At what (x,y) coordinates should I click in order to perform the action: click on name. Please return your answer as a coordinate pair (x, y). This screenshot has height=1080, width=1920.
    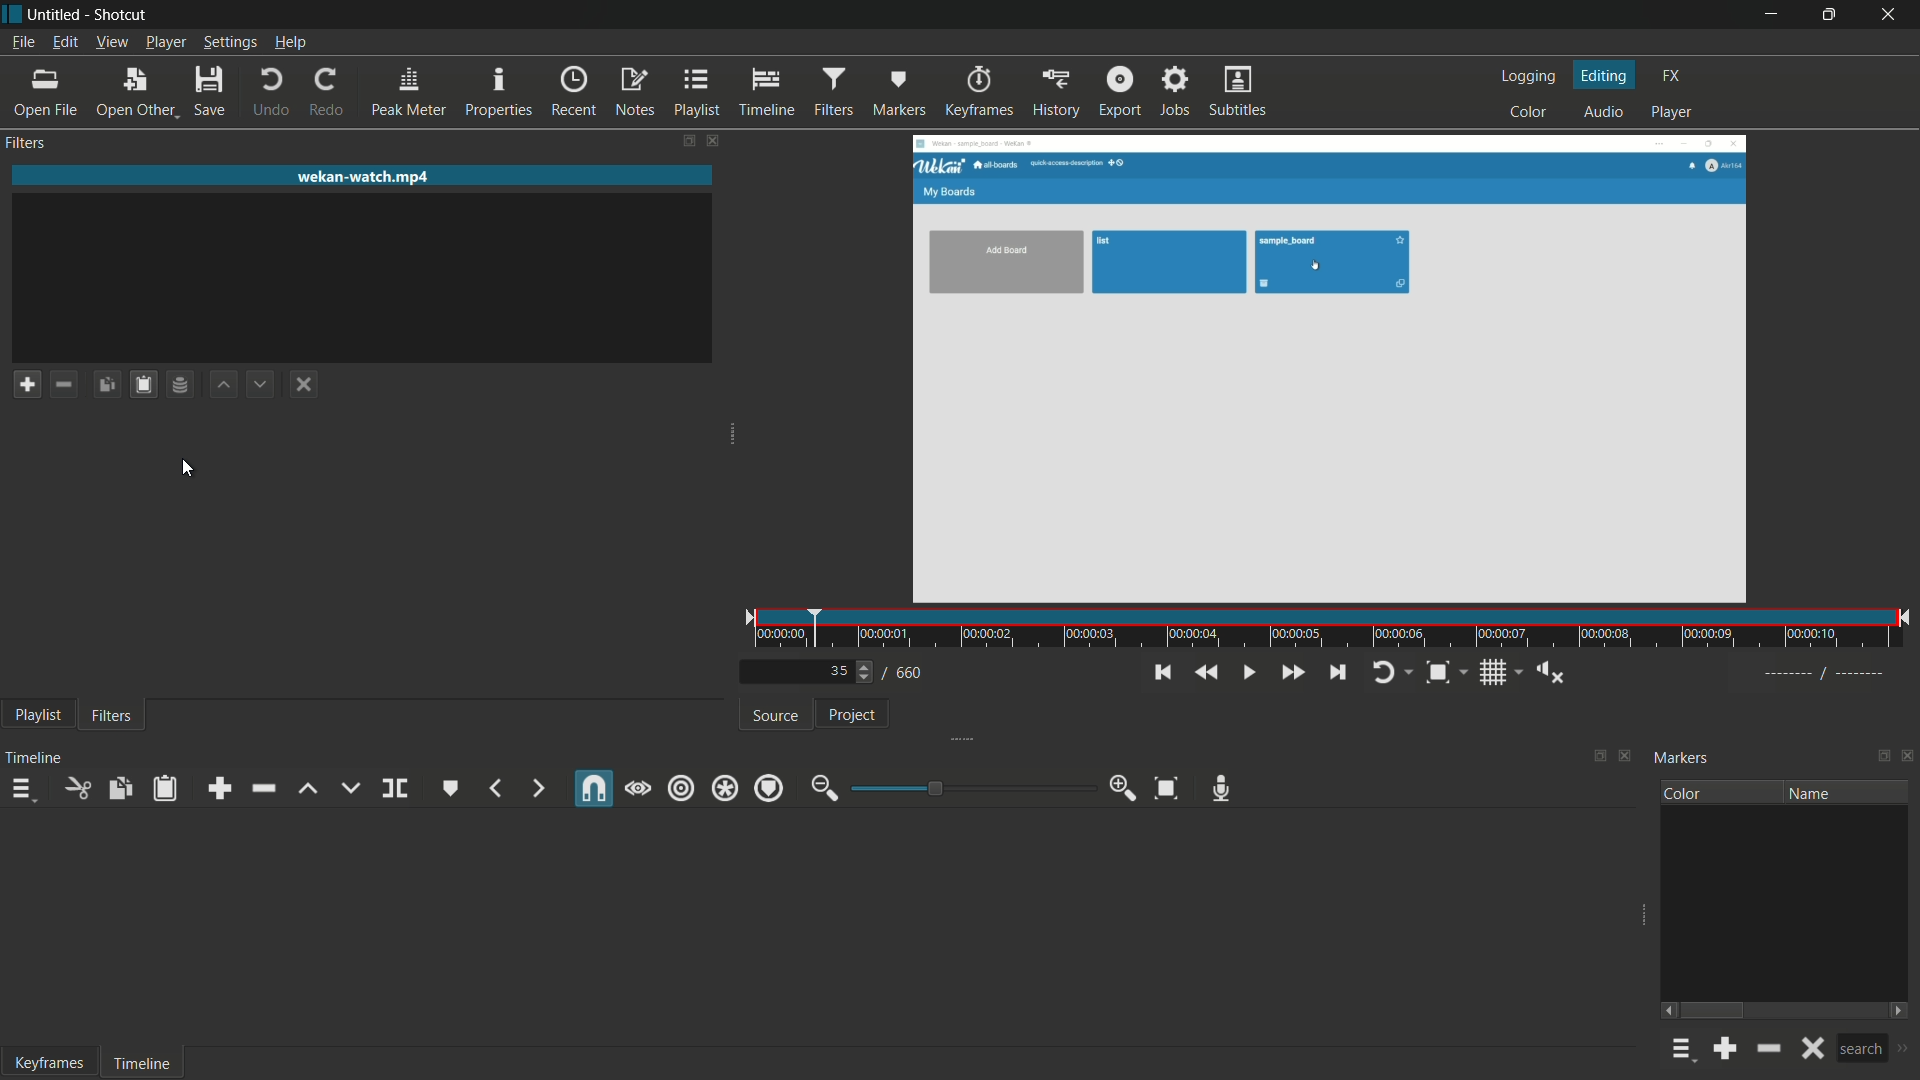
    Looking at the image, I should click on (1809, 791).